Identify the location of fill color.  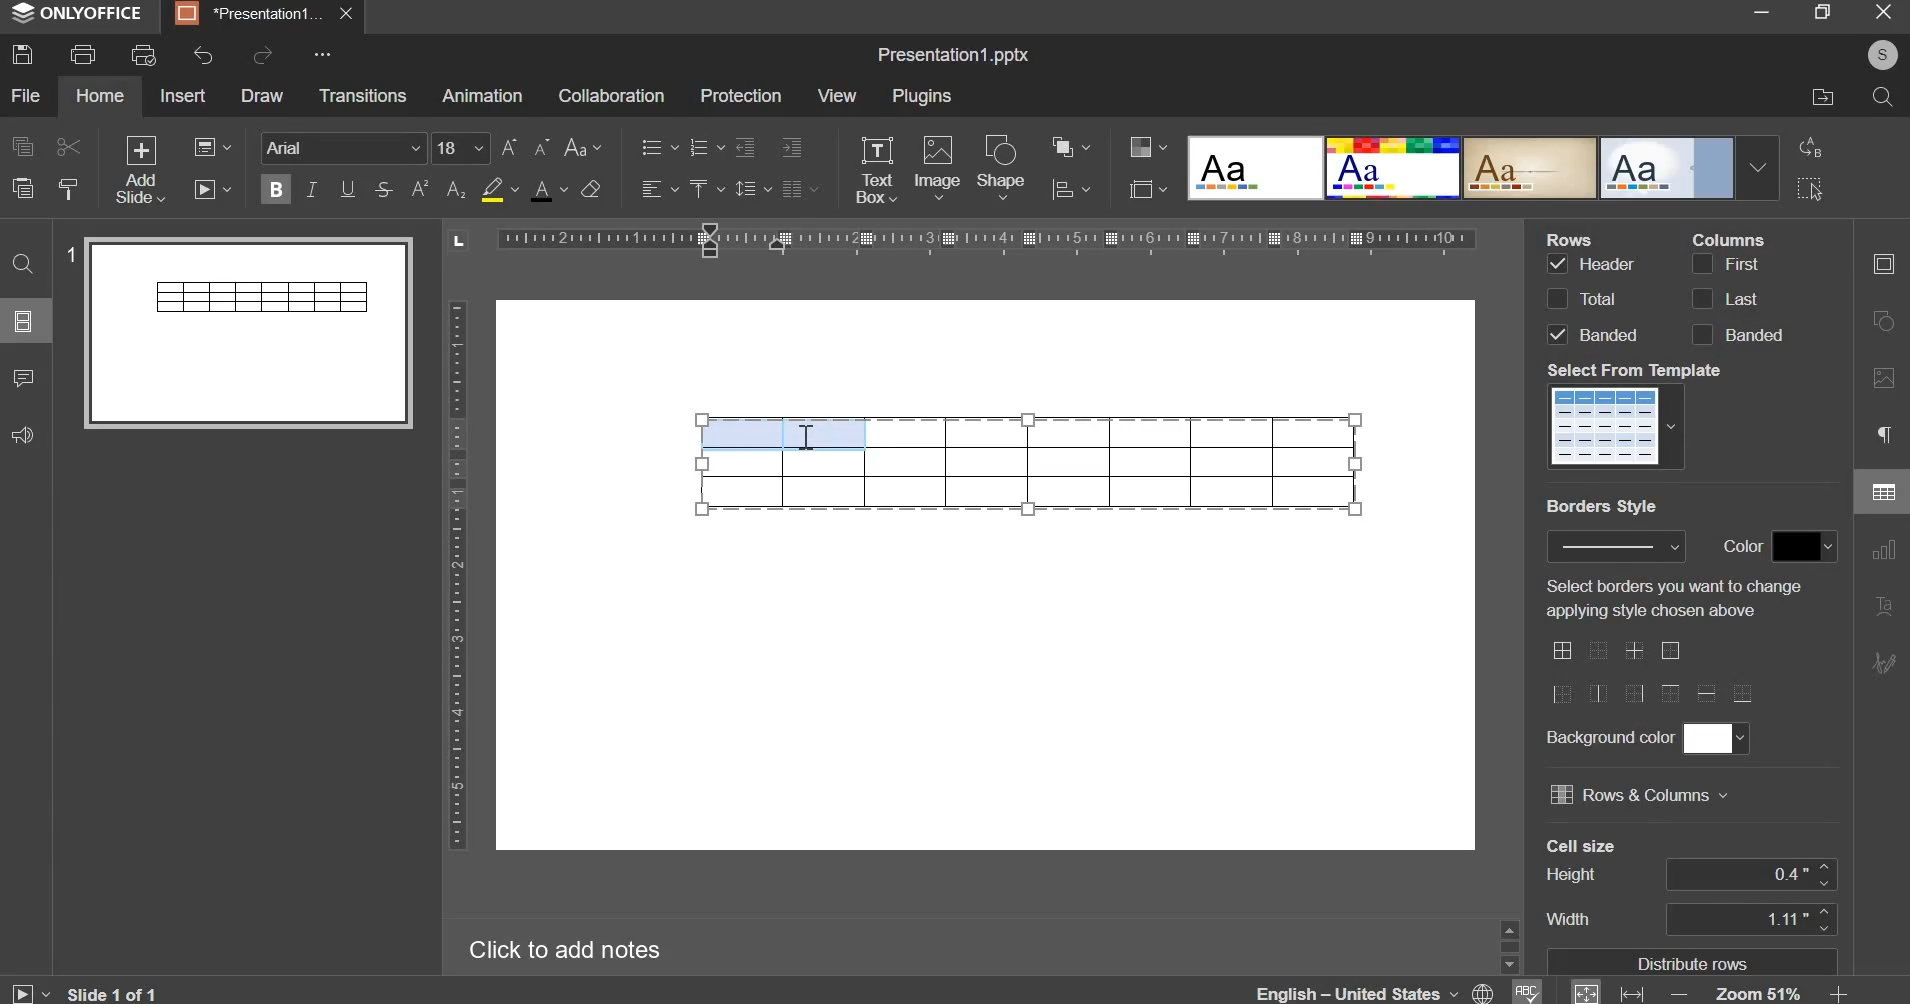
(498, 189).